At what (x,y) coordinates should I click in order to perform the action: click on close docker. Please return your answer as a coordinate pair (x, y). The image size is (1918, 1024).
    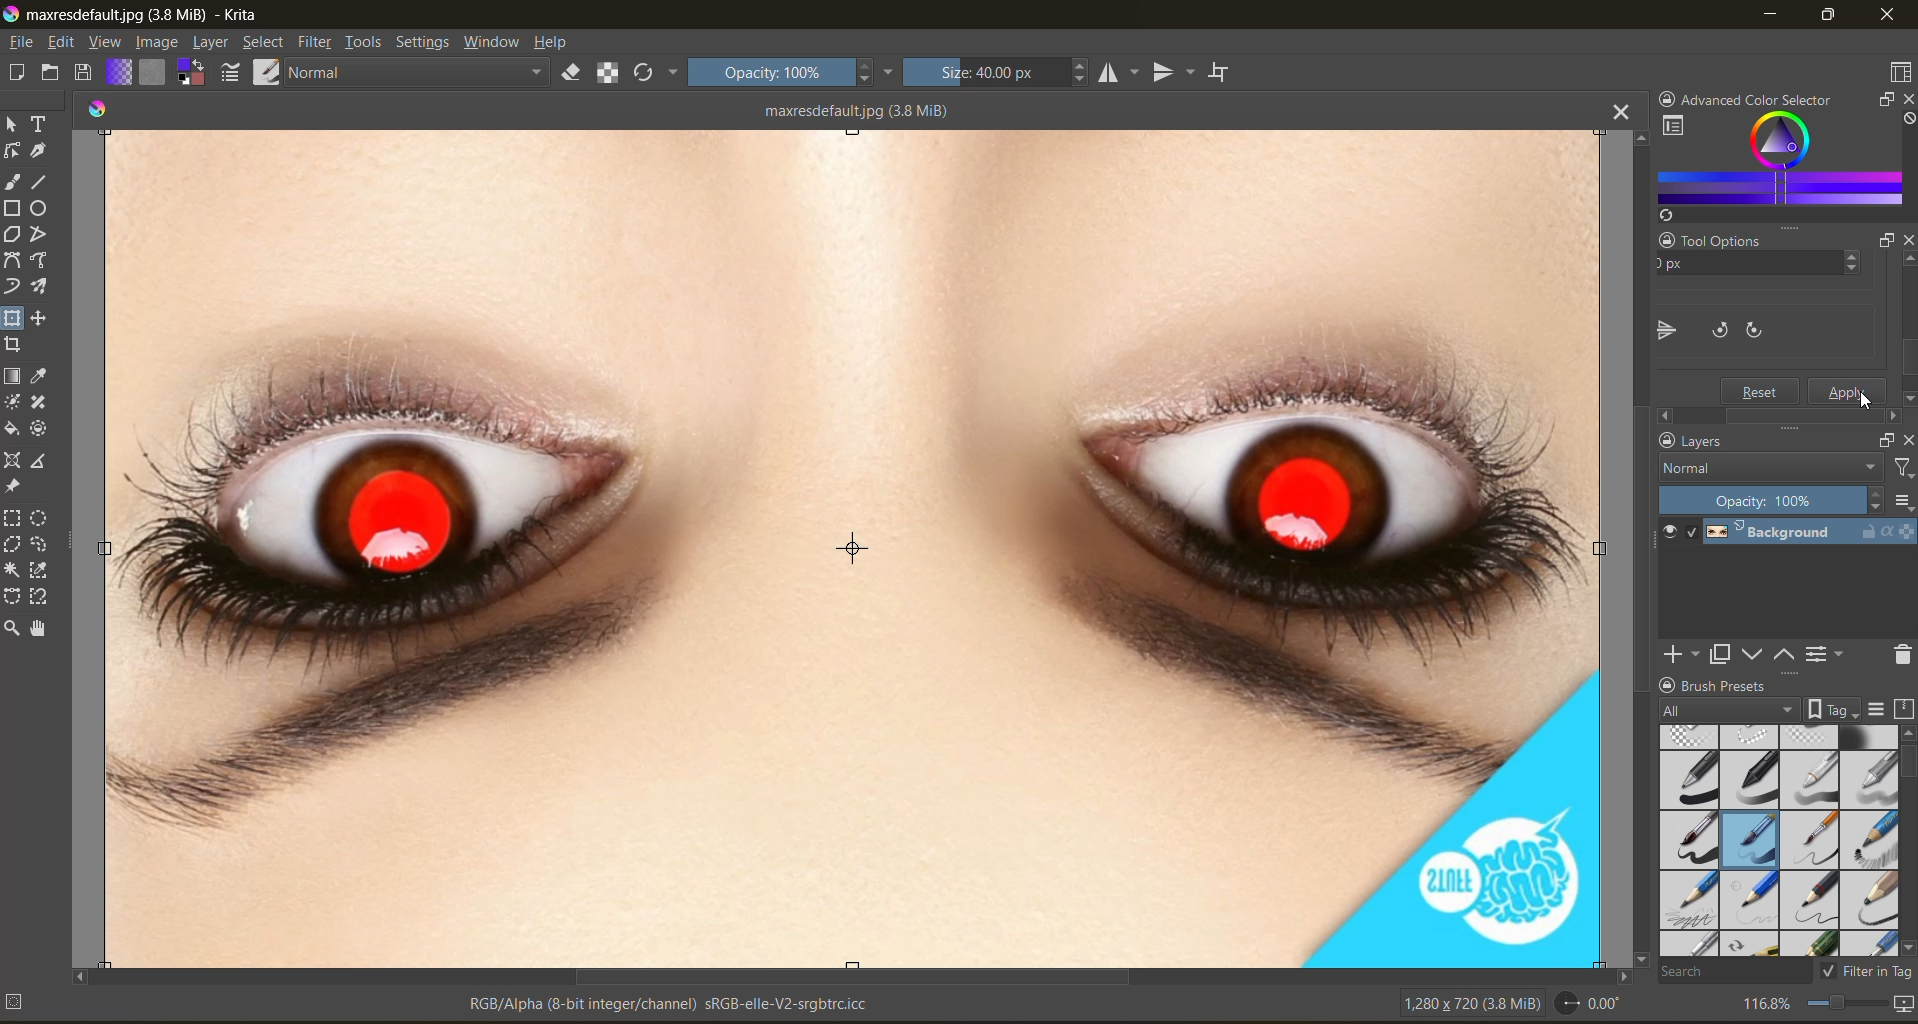
    Looking at the image, I should click on (1906, 445).